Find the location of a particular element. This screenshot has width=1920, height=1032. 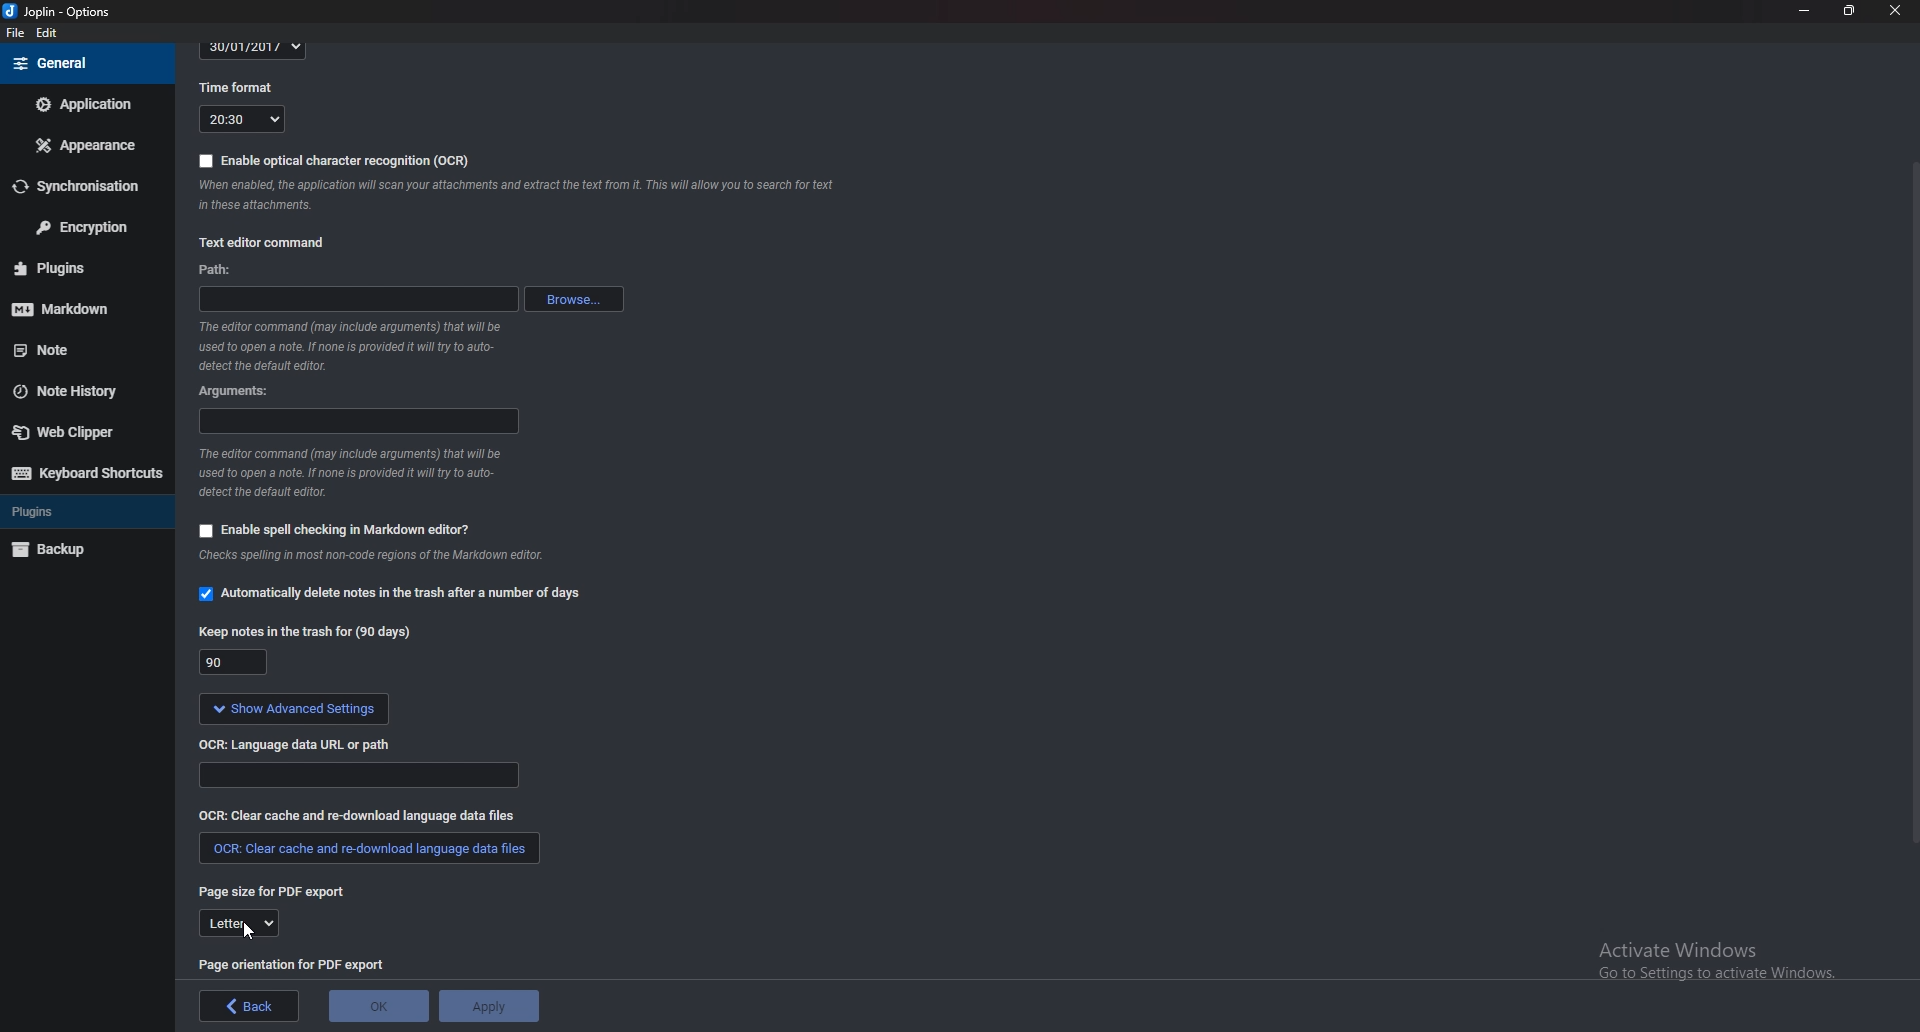

Plugins is located at coordinates (77, 267).